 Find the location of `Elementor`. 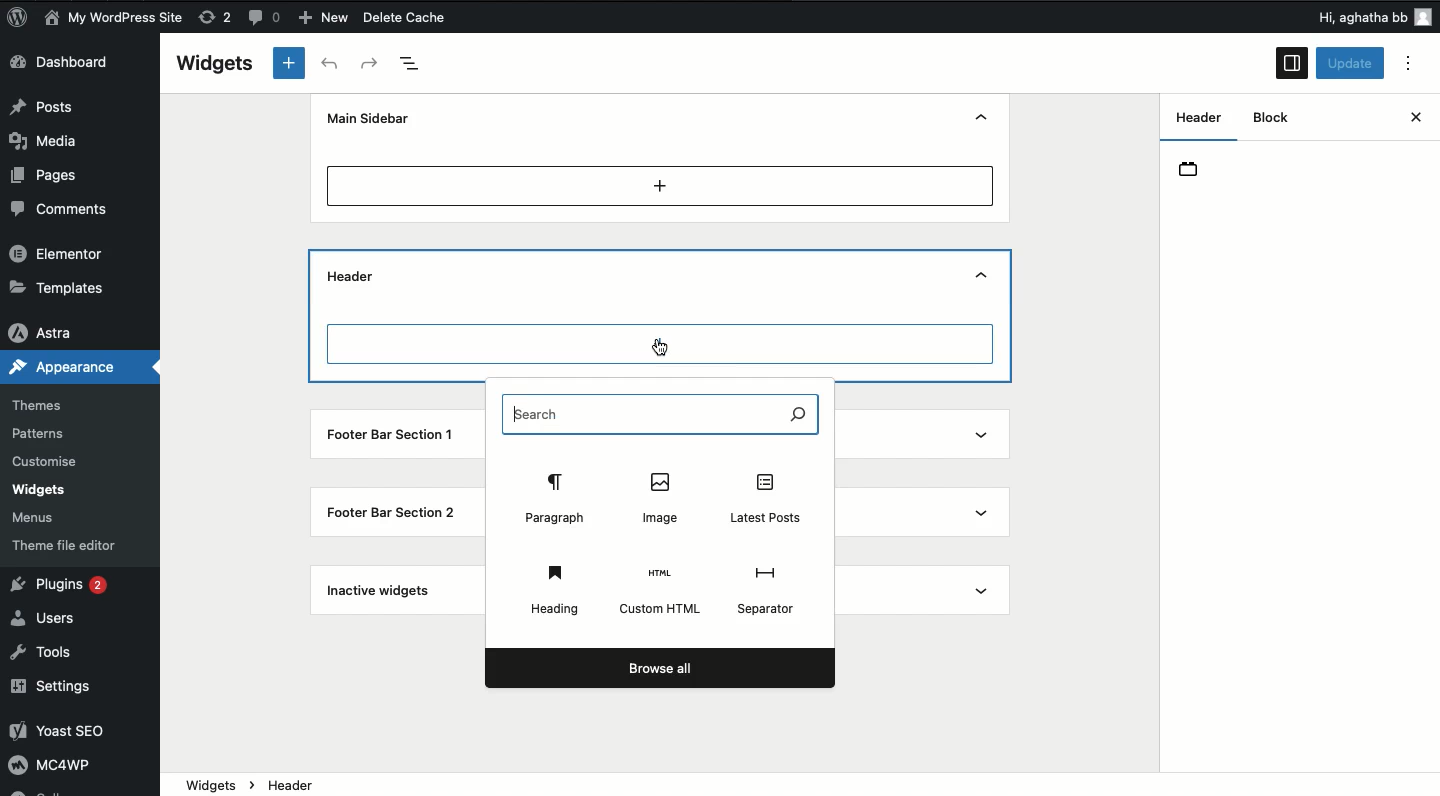

Elementor is located at coordinates (60, 255).